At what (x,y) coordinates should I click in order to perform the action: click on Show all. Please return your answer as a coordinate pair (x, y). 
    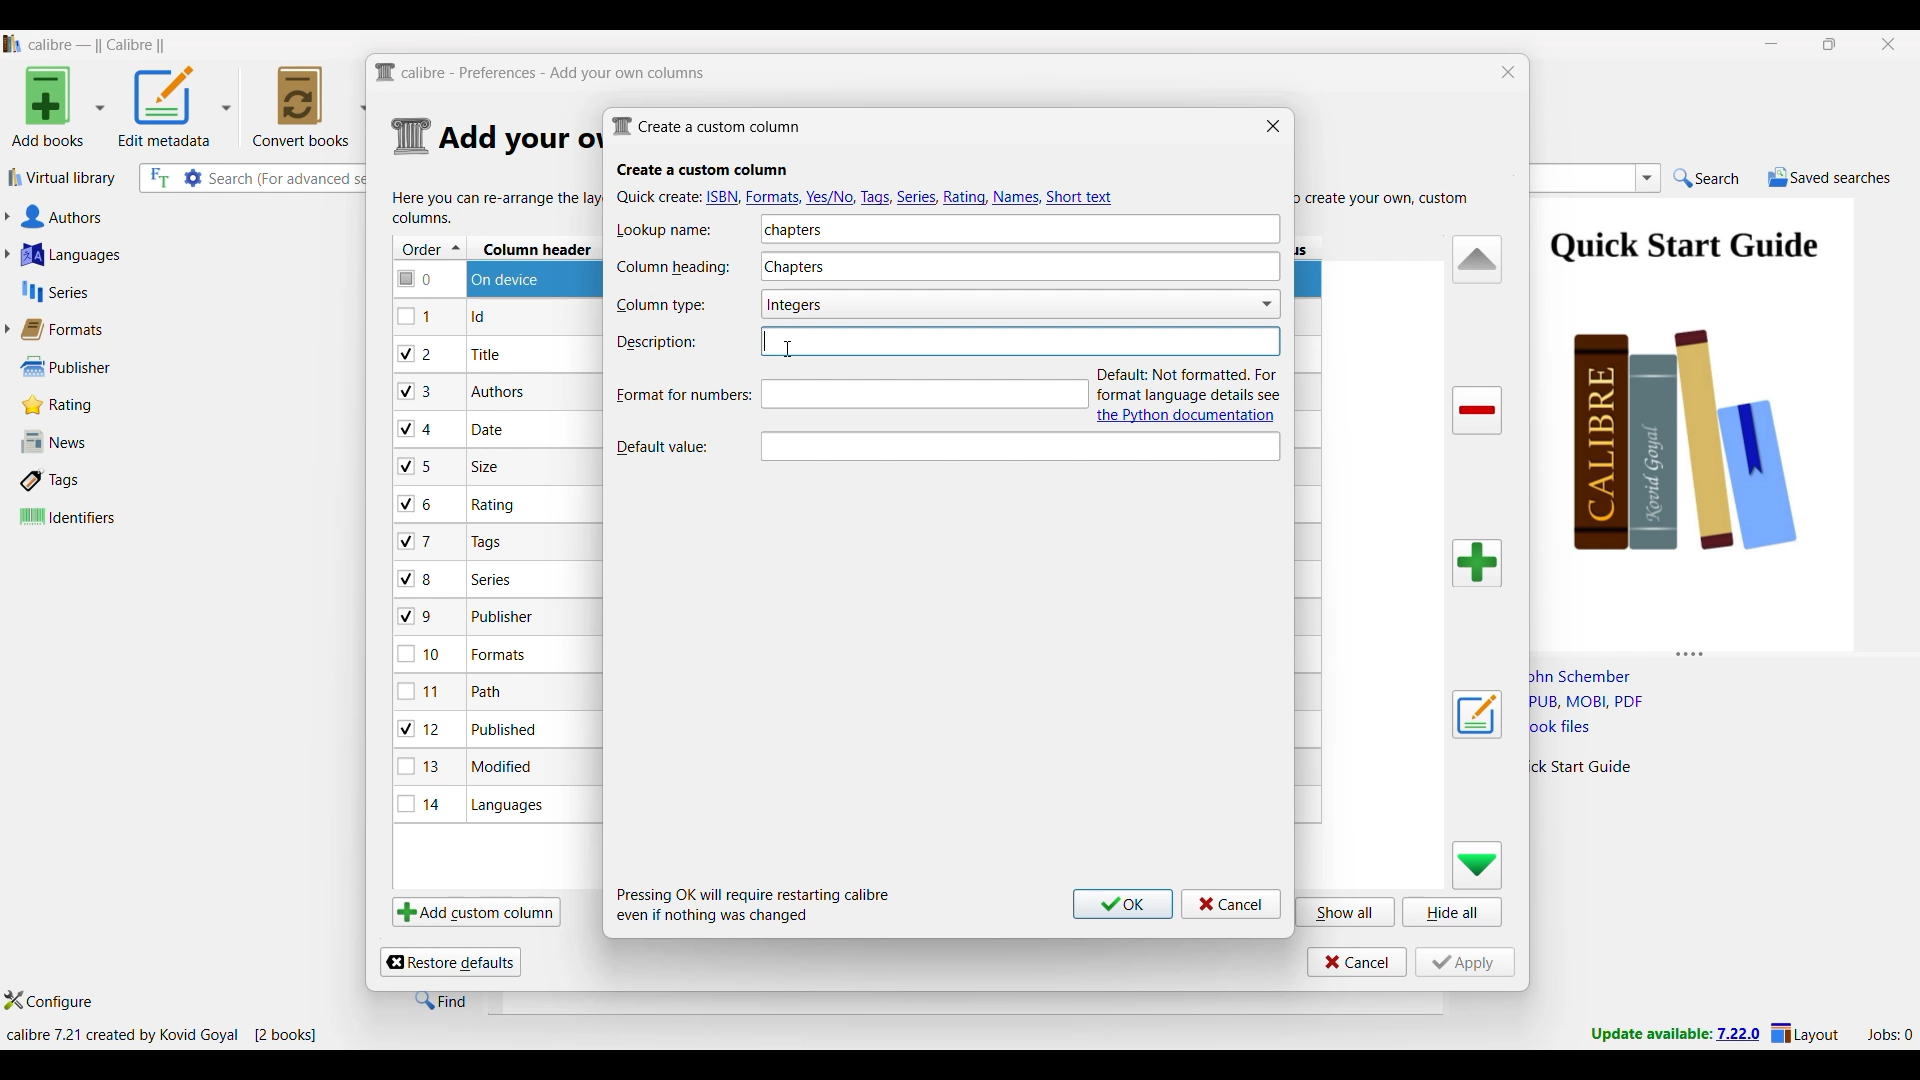
    Looking at the image, I should click on (1346, 911).